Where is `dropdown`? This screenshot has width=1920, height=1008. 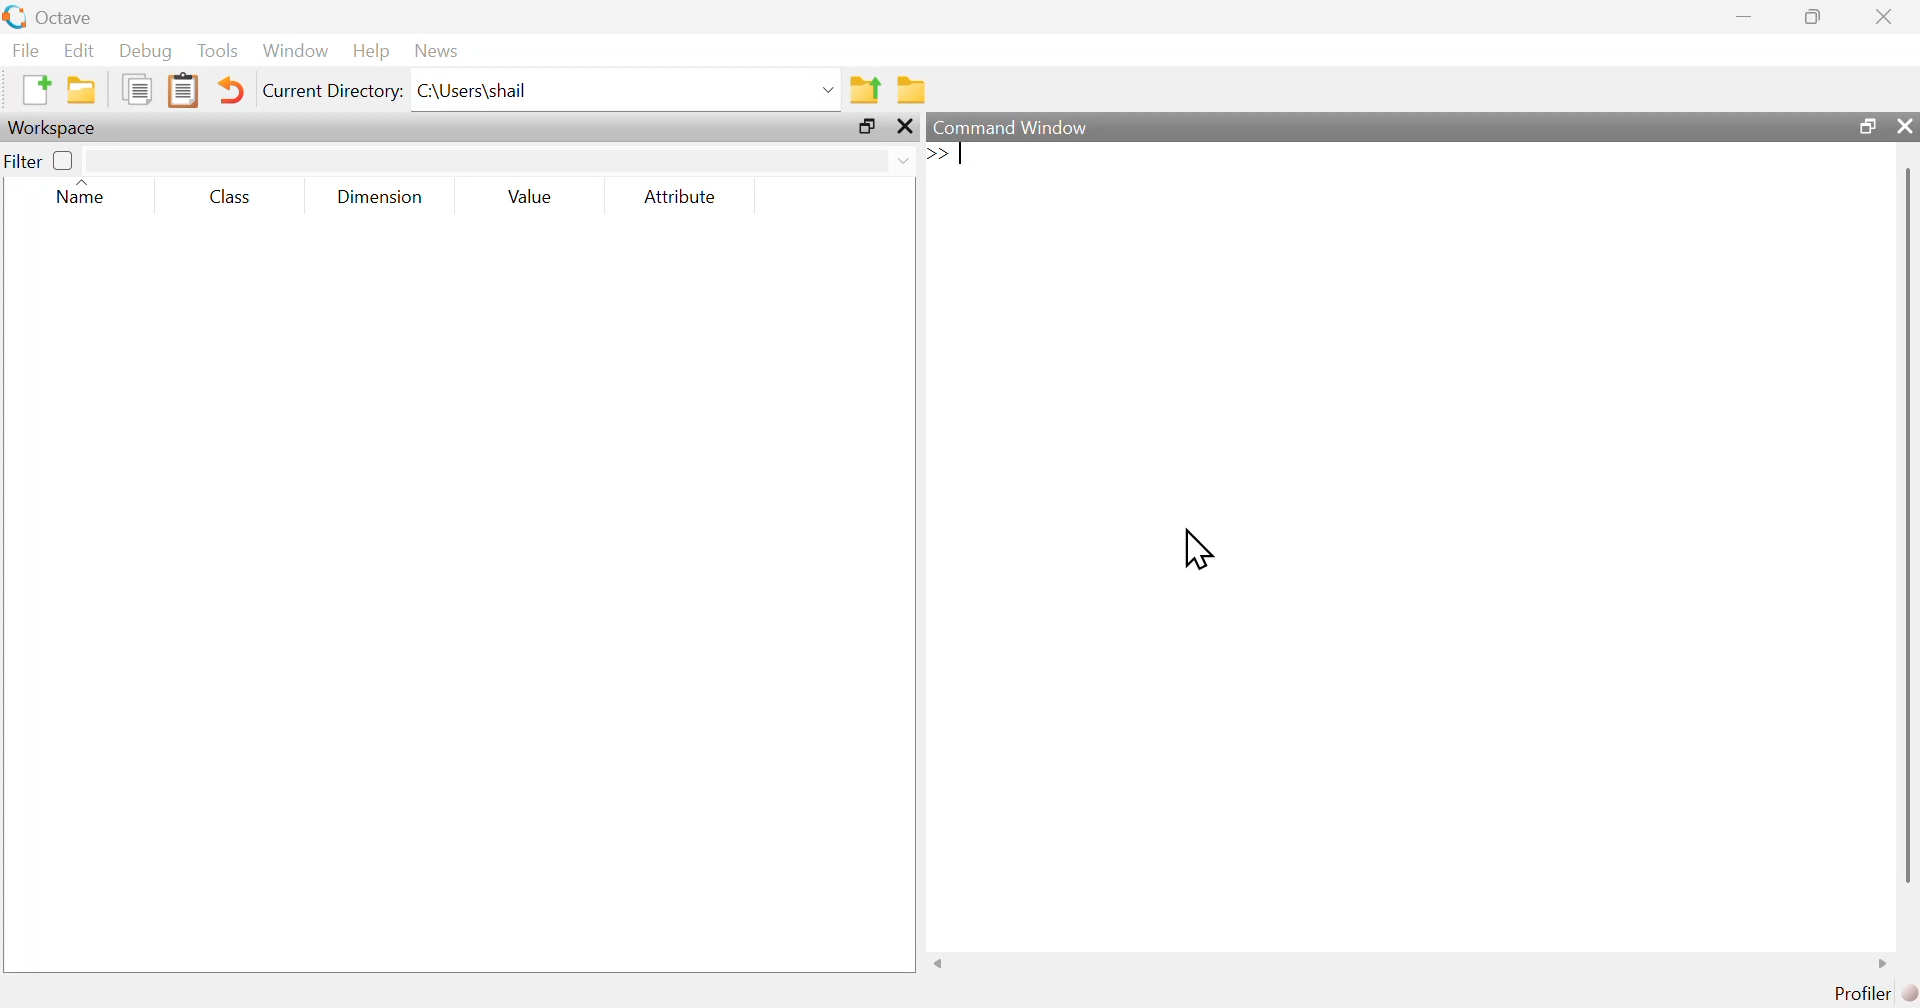
dropdown is located at coordinates (825, 89).